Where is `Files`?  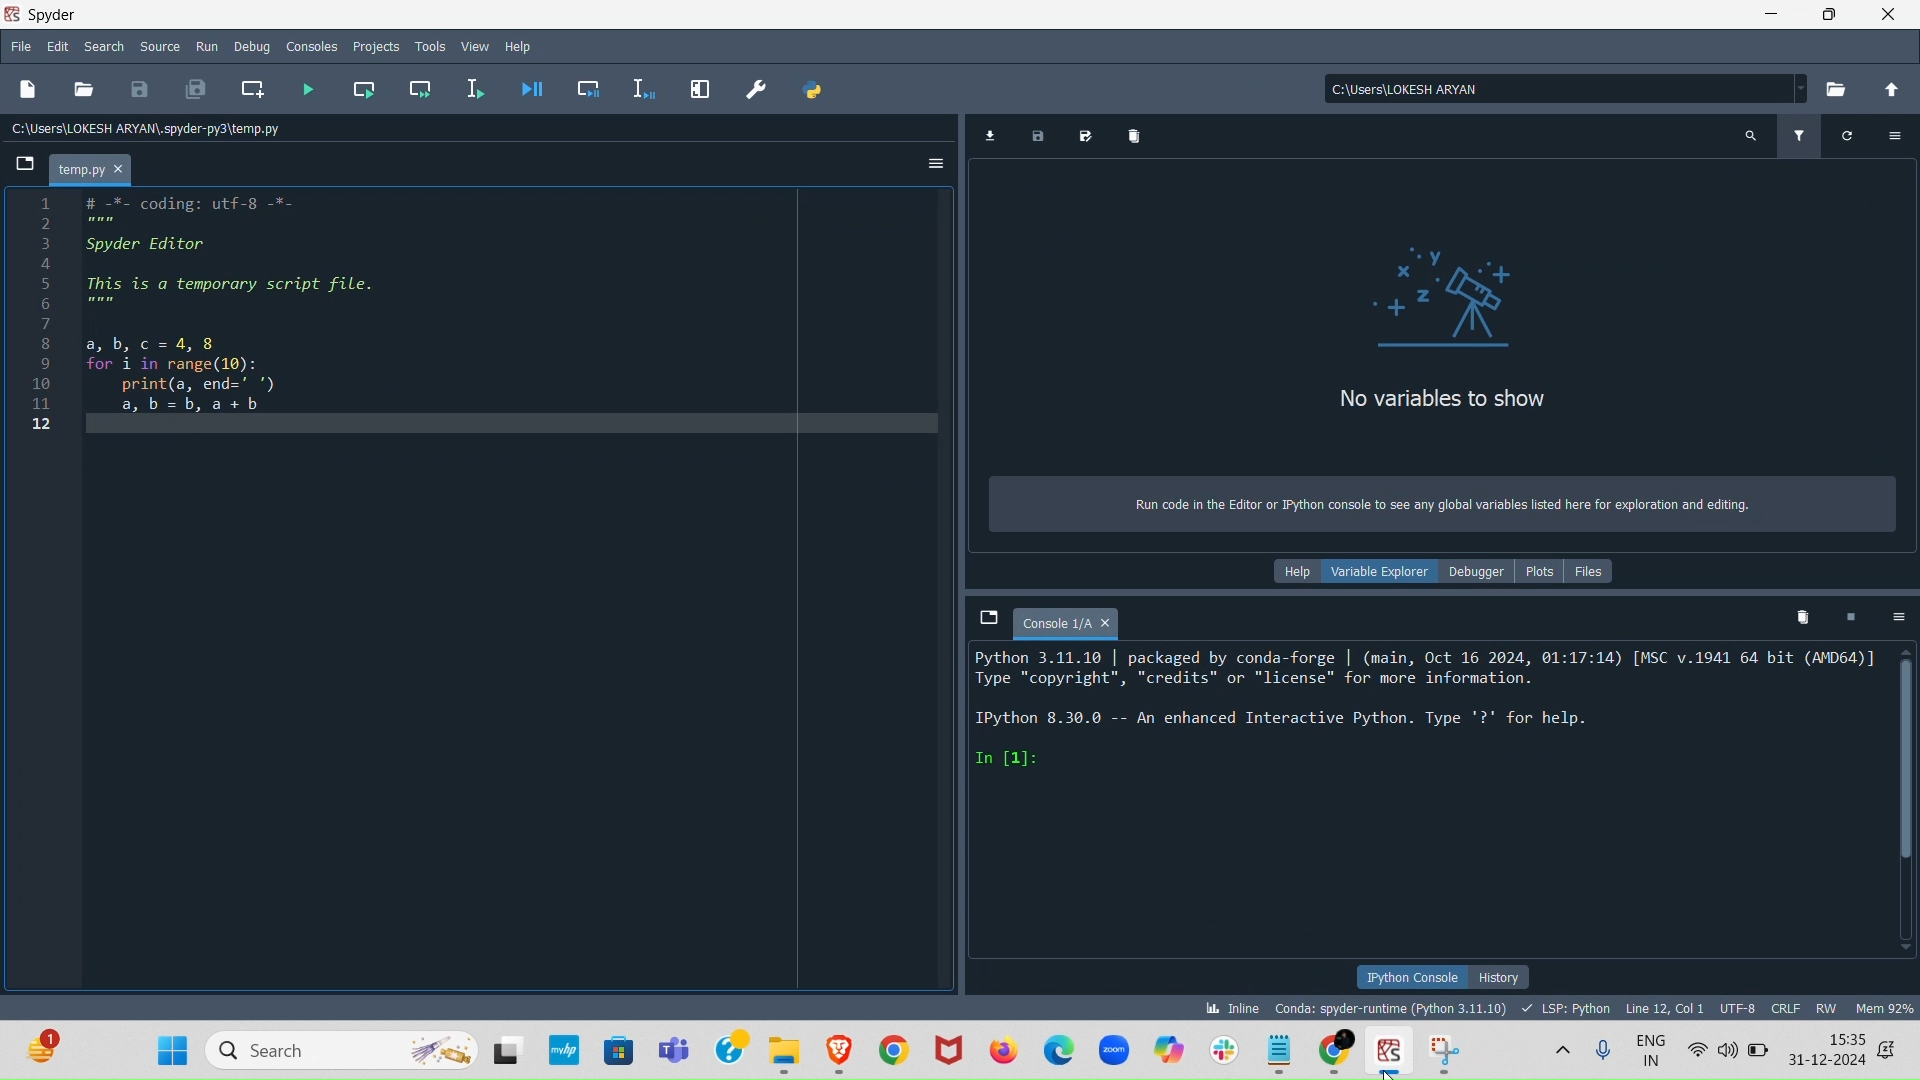 Files is located at coordinates (1604, 569).